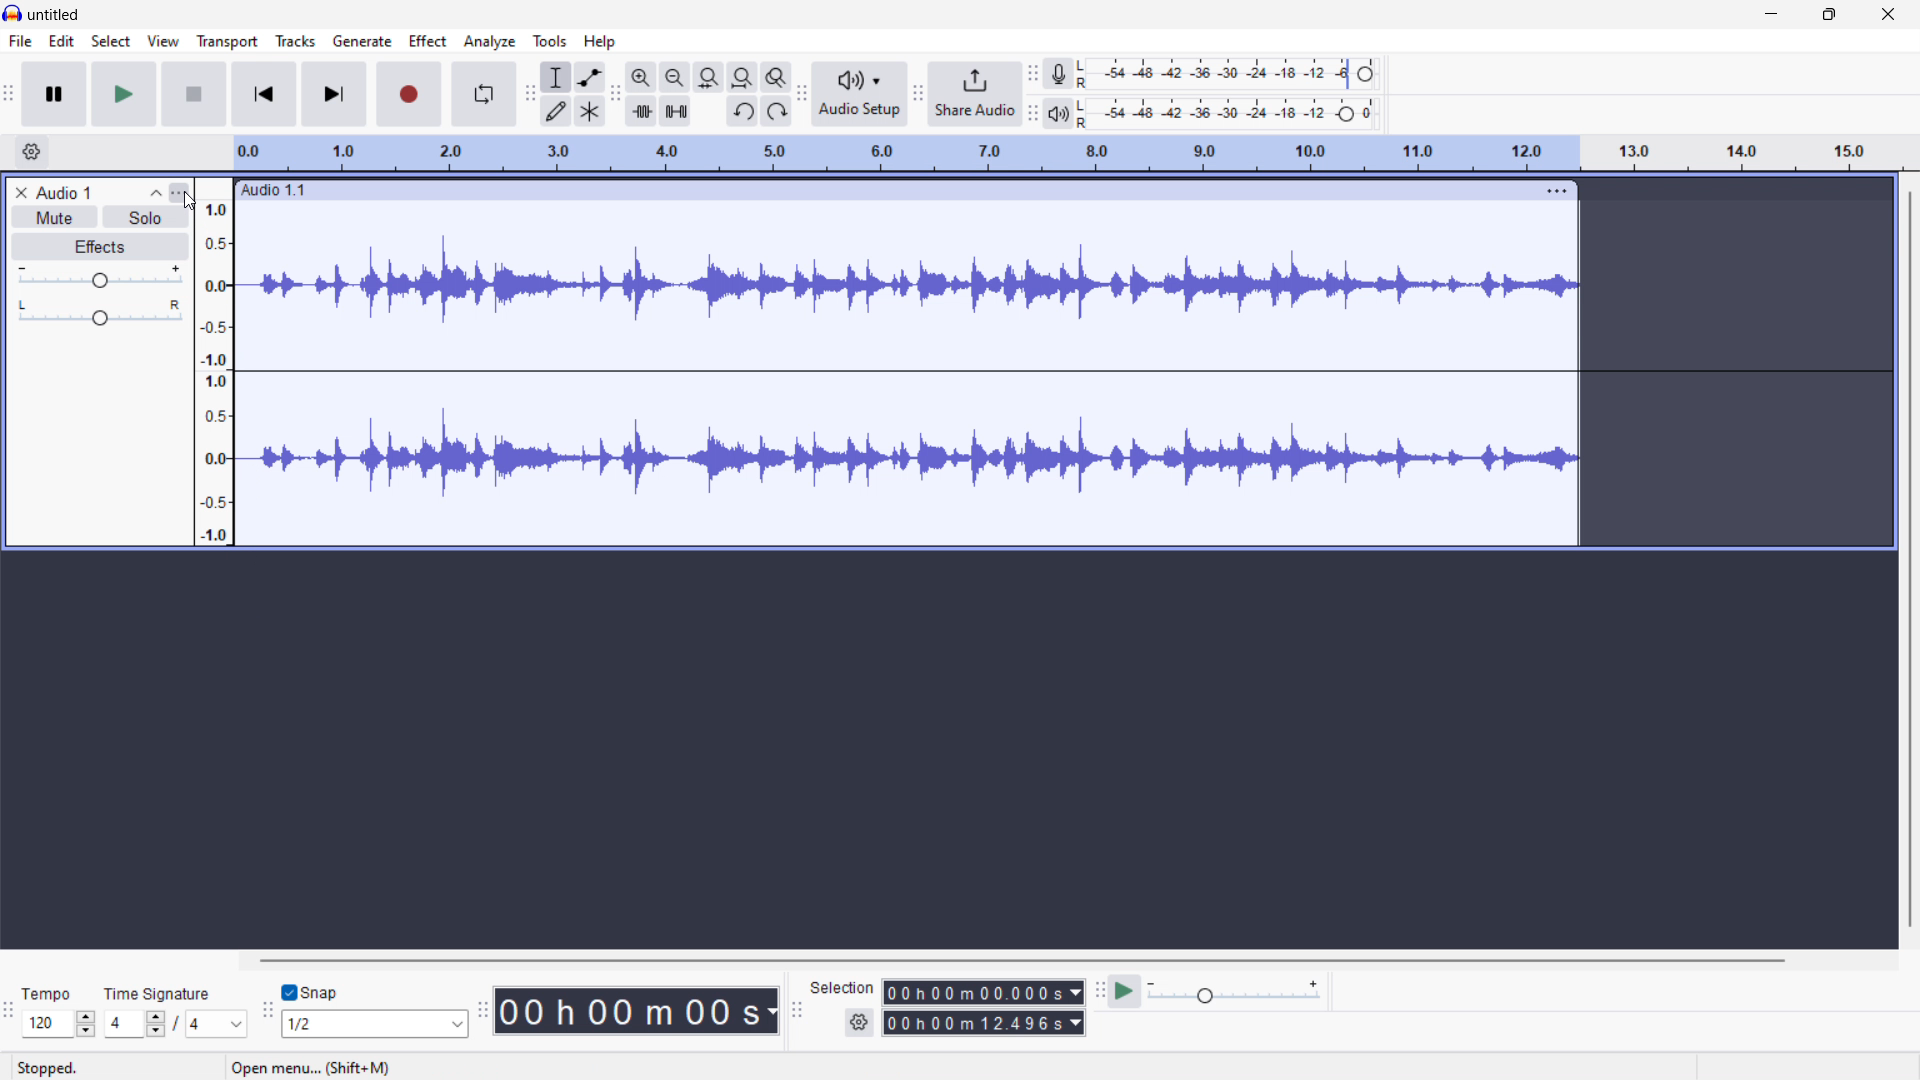  What do you see at coordinates (267, 1014) in the screenshot?
I see `snapping toolbar` at bounding box center [267, 1014].